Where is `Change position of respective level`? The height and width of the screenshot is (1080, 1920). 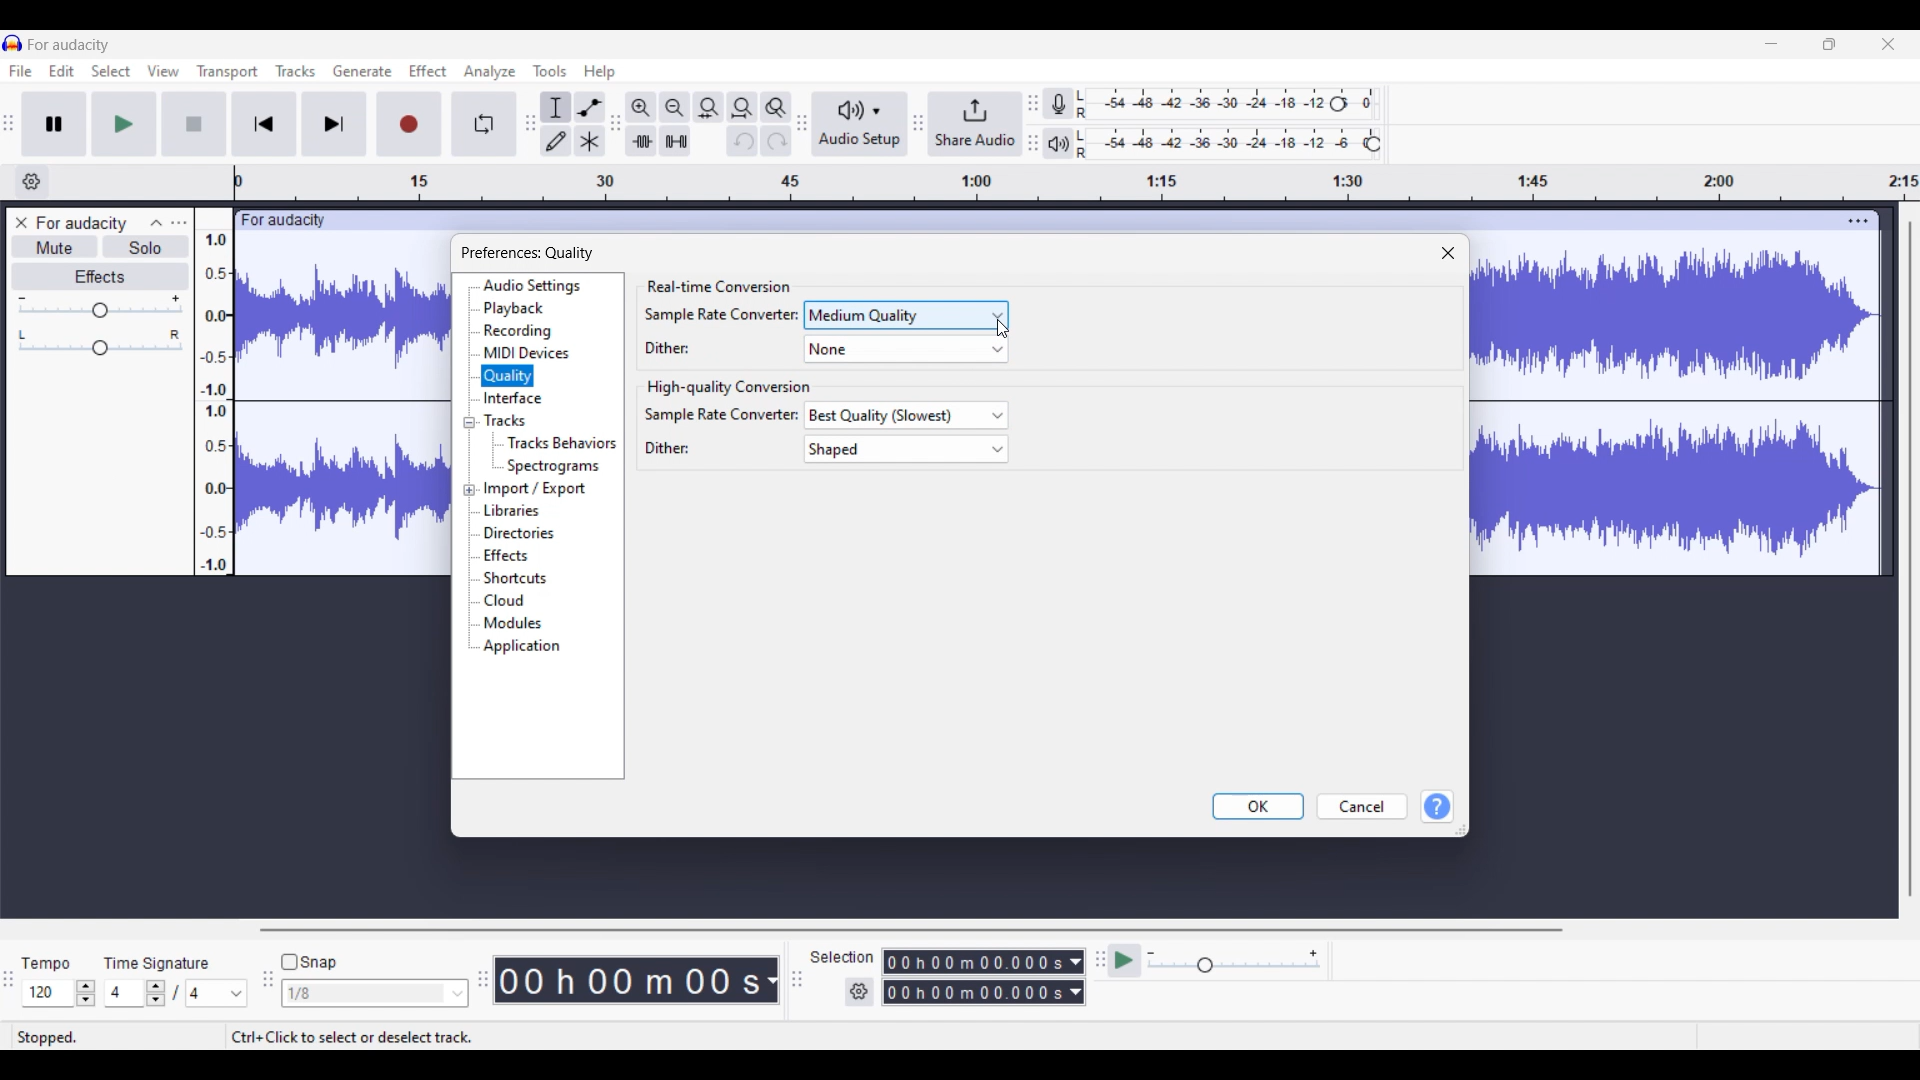
Change position of respective level is located at coordinates (1033, 122).